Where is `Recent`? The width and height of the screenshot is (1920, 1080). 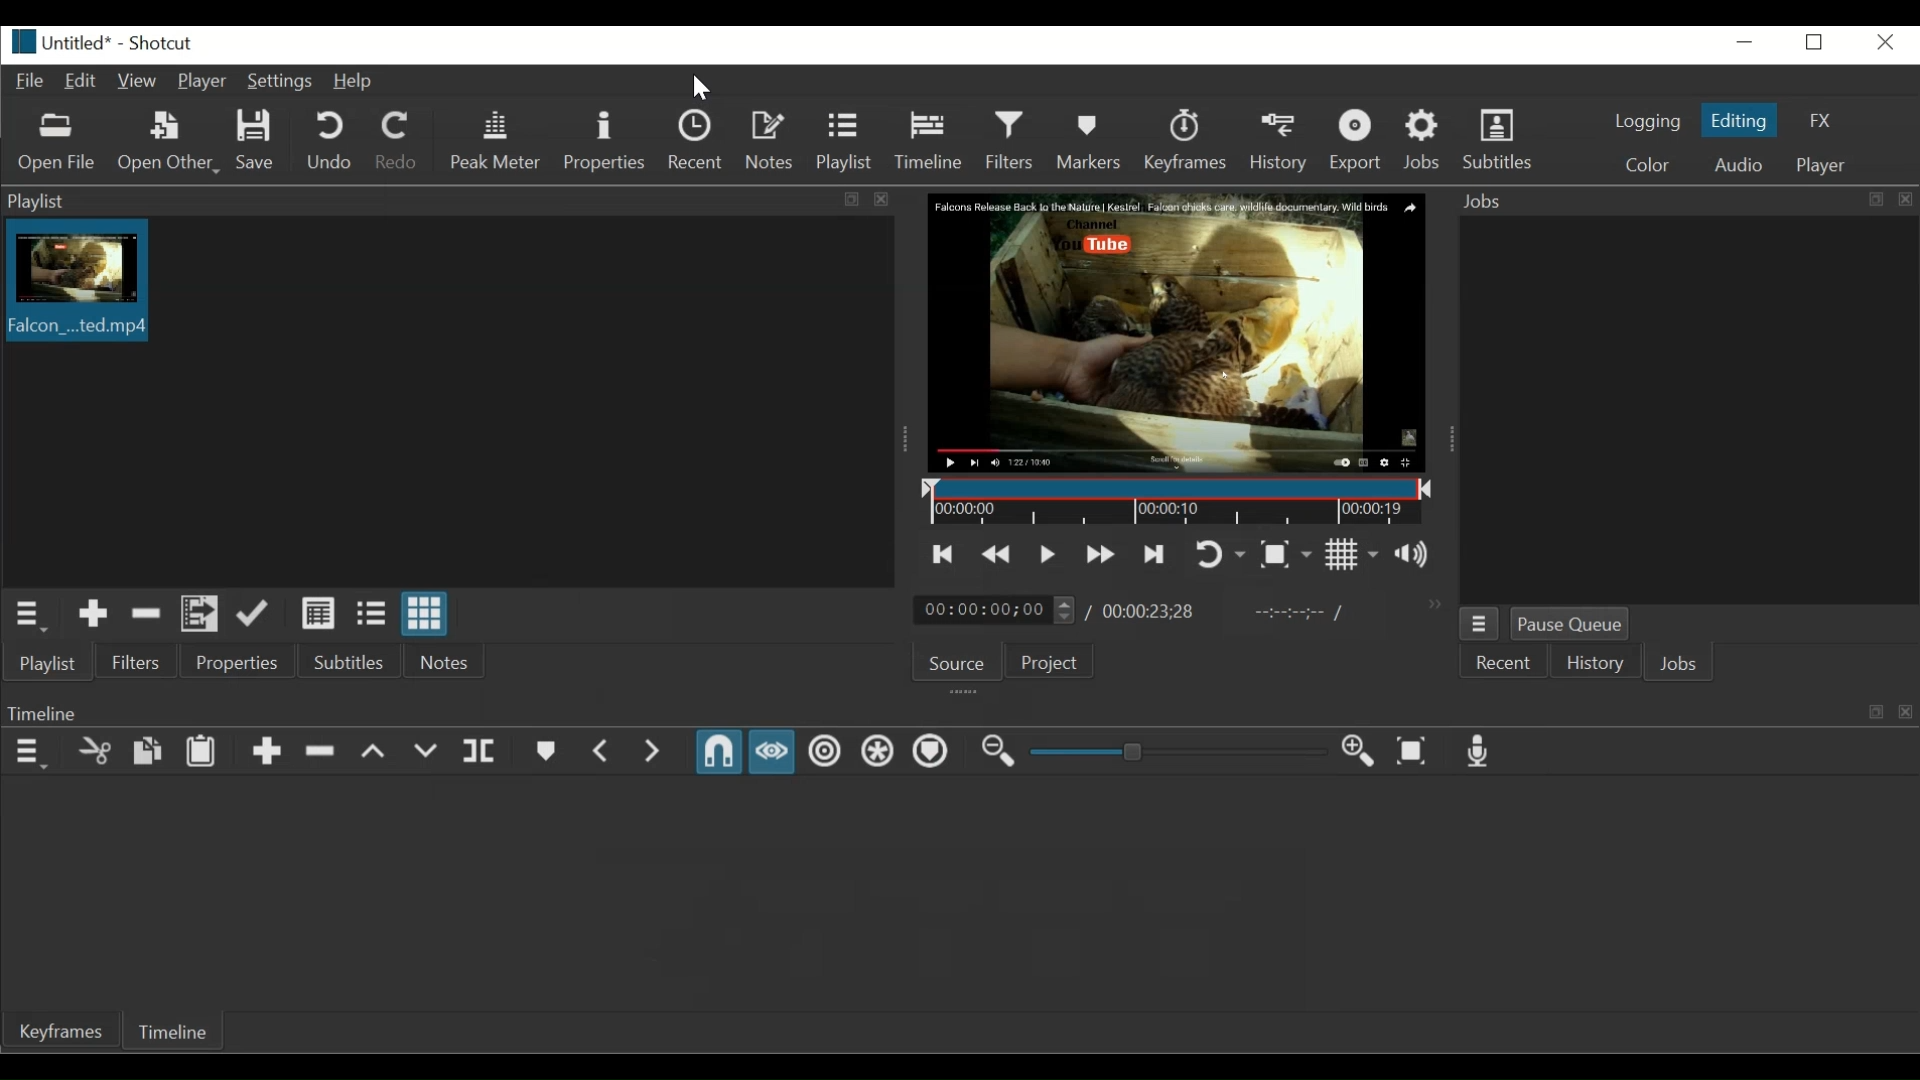 Recent is located at coordinates (695, 141).